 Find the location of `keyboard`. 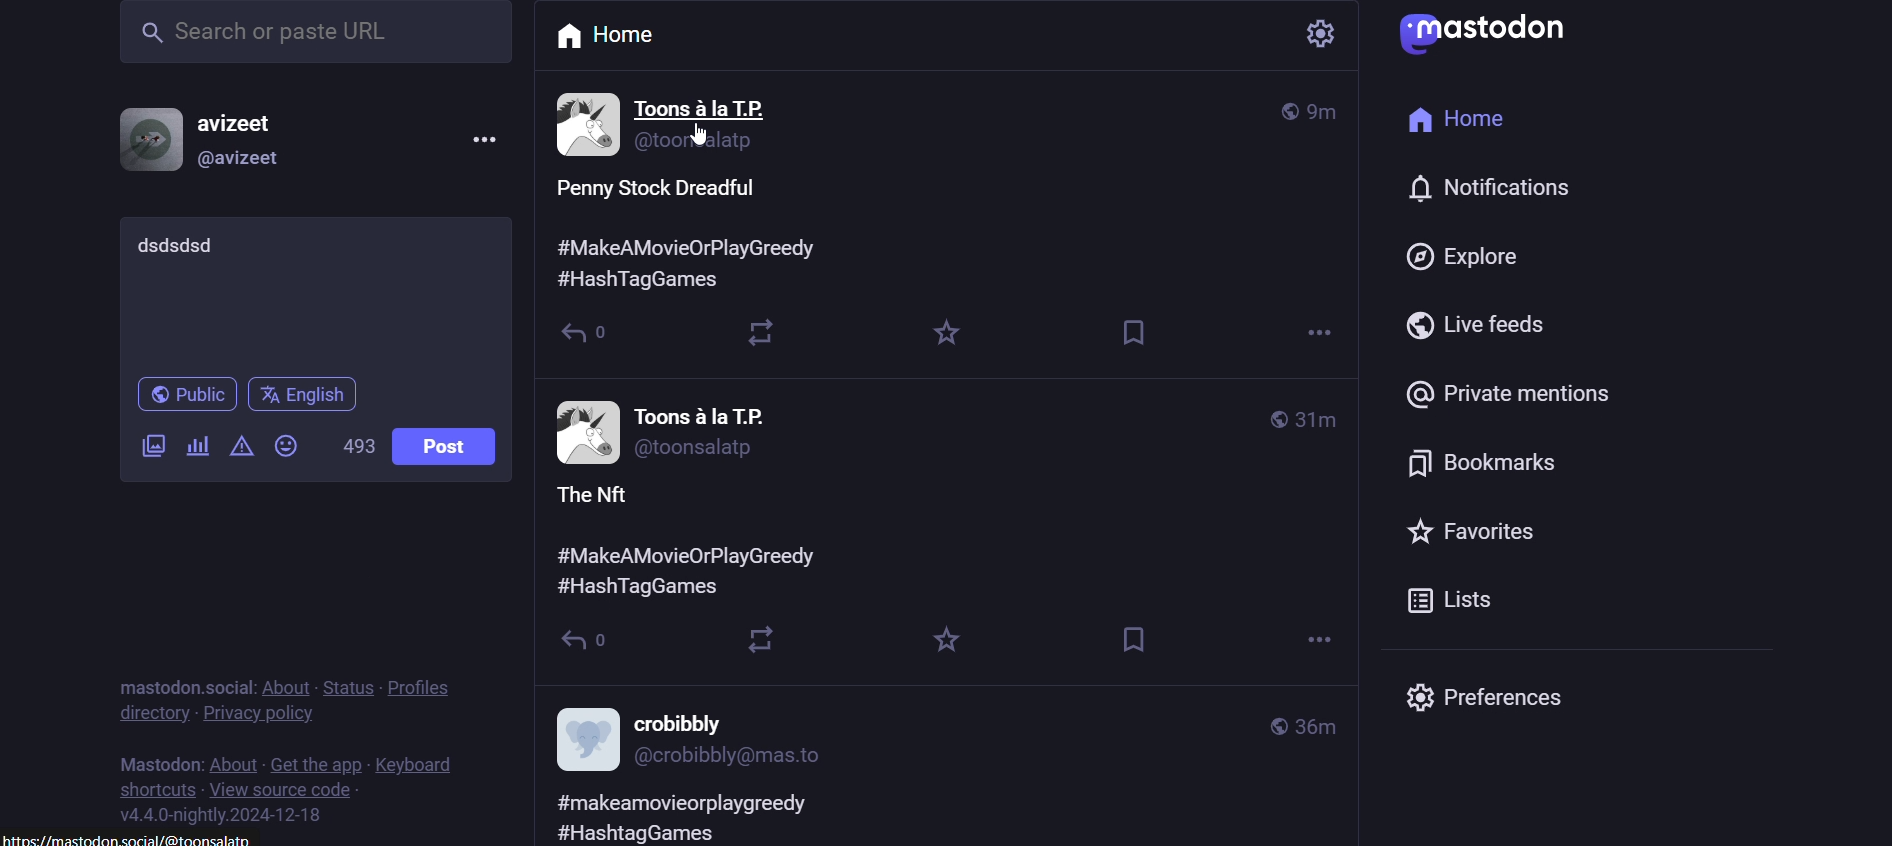

keyboard is located at coordinates (426, 763).